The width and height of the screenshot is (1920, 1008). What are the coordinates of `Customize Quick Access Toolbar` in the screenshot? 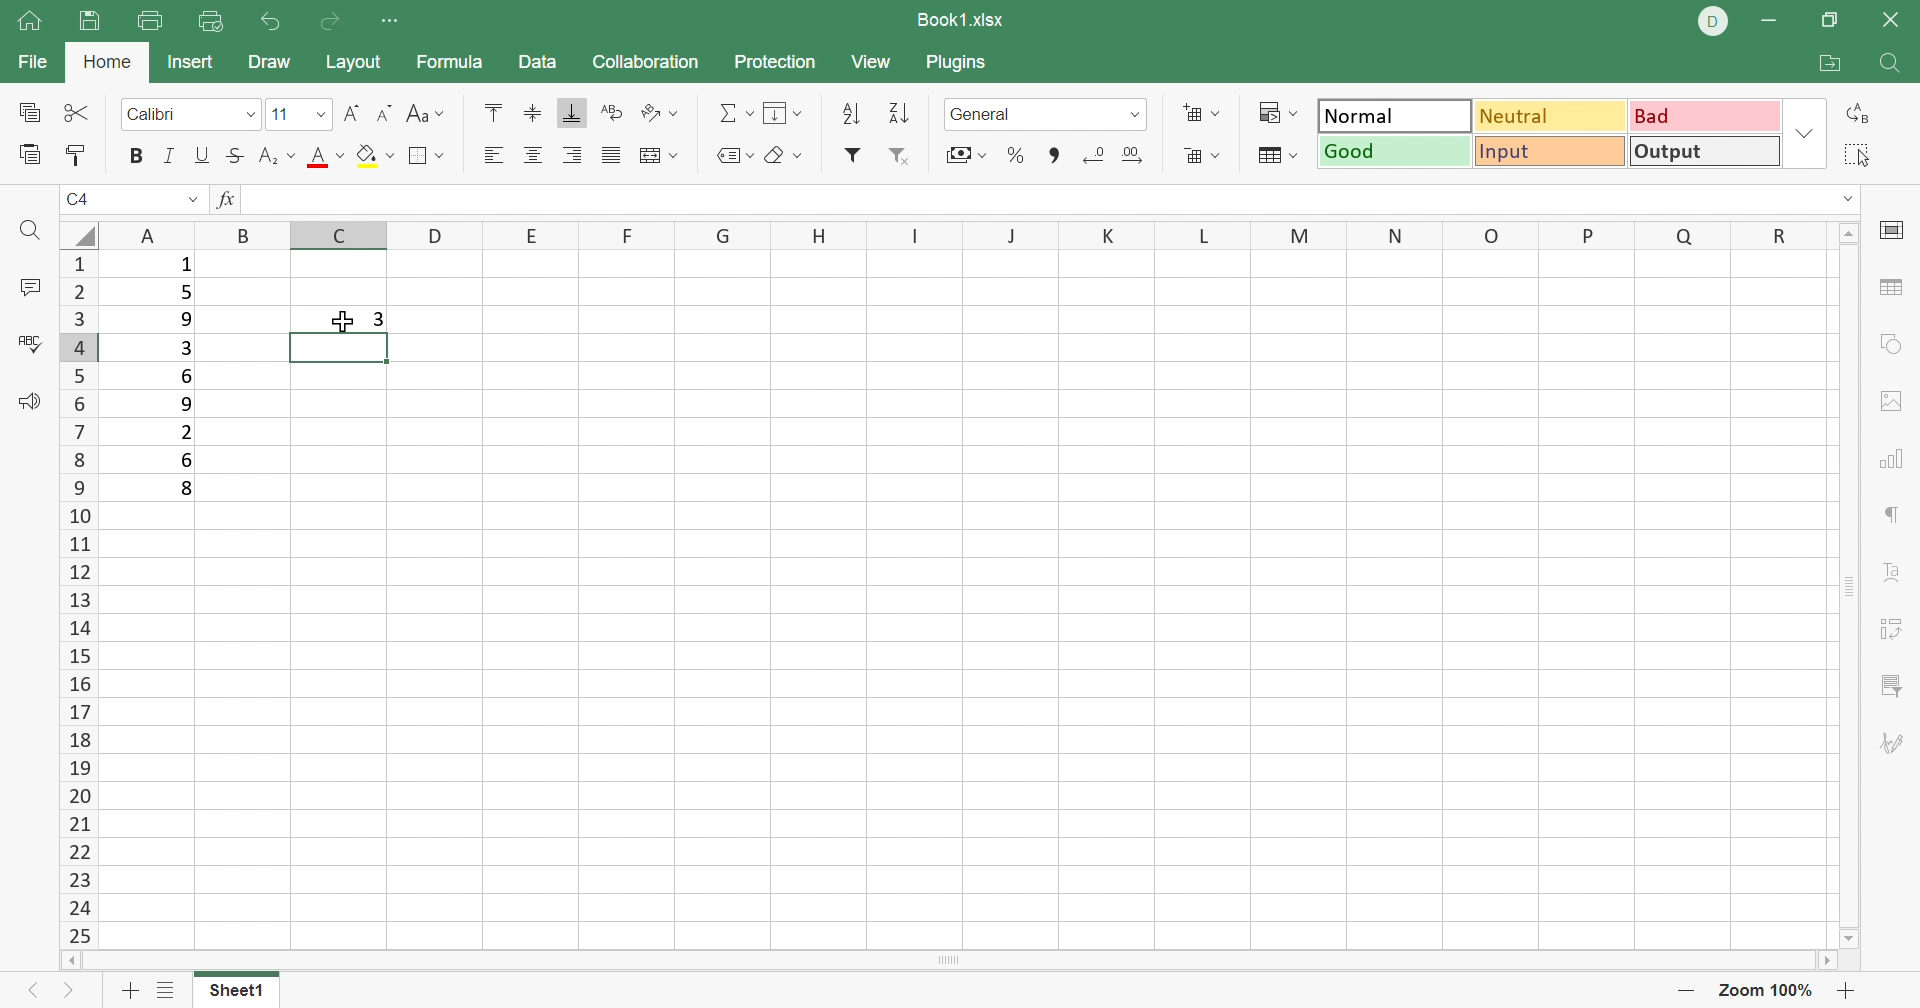 It's located at (395, 23).